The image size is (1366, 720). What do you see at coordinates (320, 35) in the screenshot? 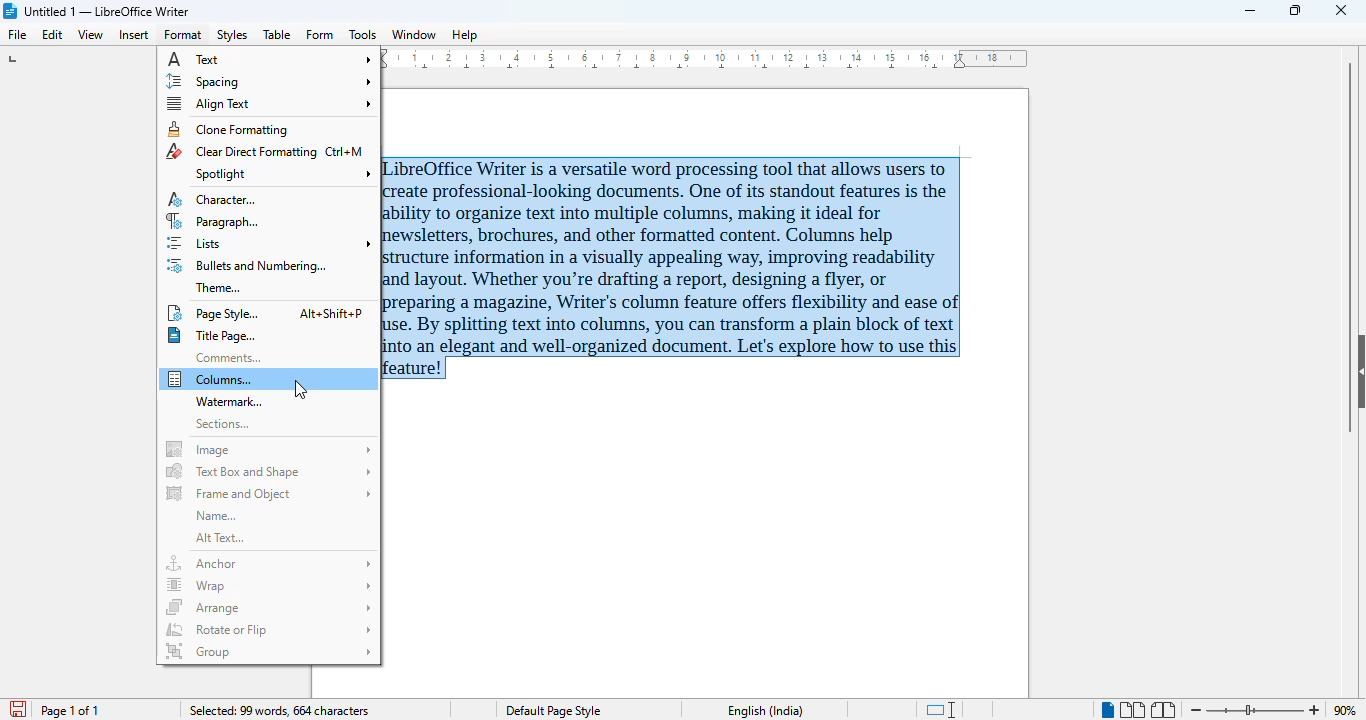
I see `form` at bounding box center [320, 35].